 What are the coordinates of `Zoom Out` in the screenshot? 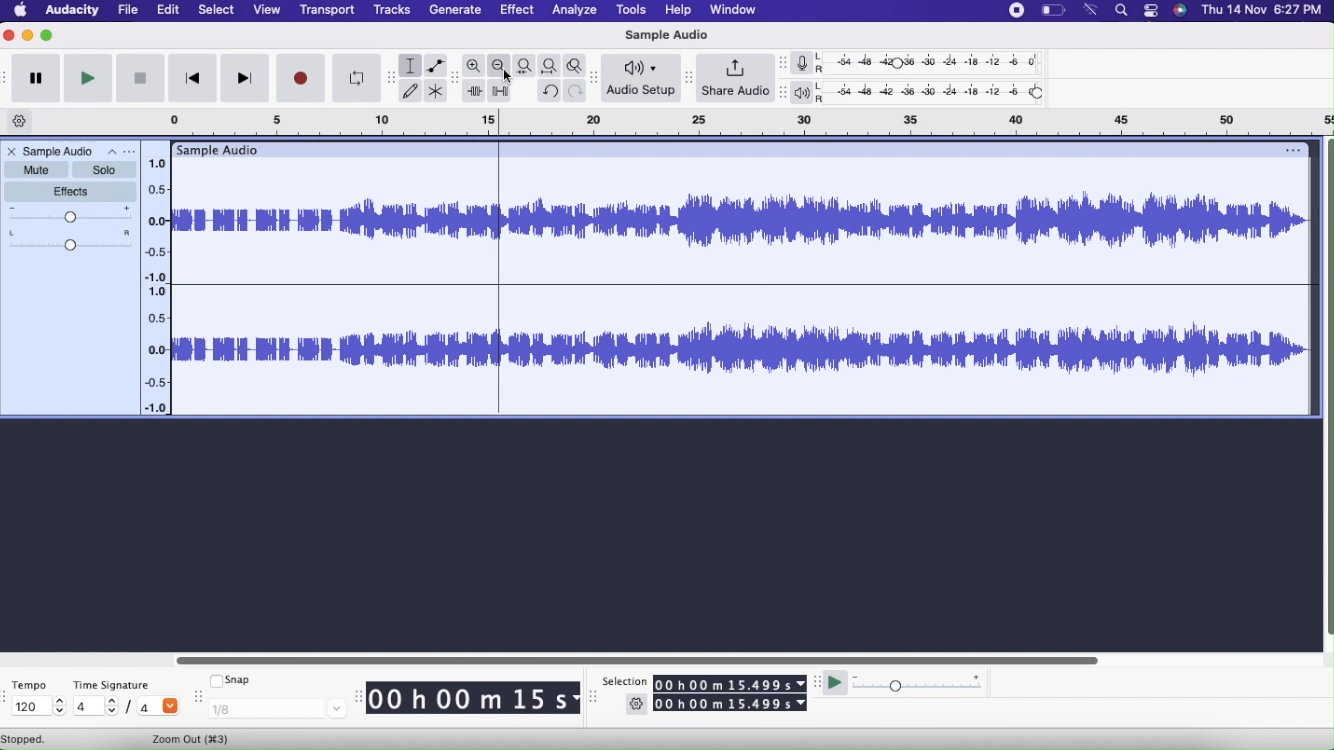 It's located at (205, 738).